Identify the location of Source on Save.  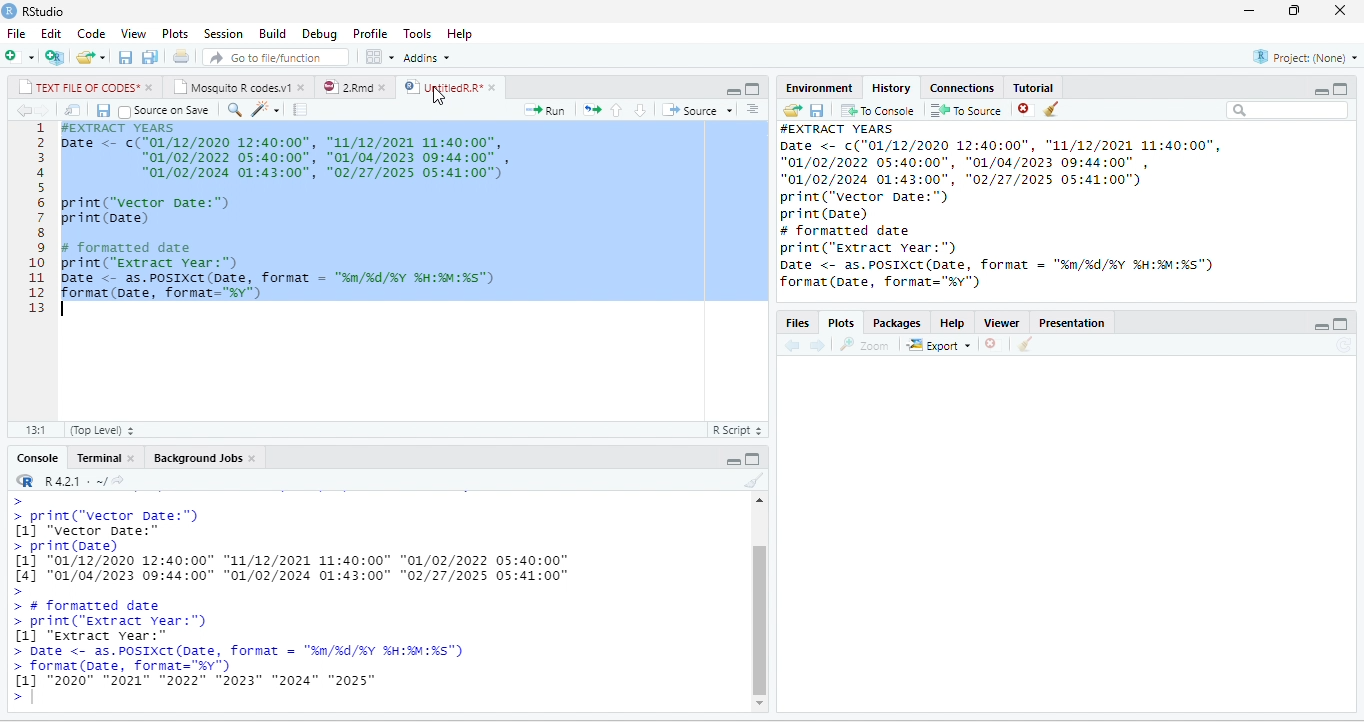
(164, 110).